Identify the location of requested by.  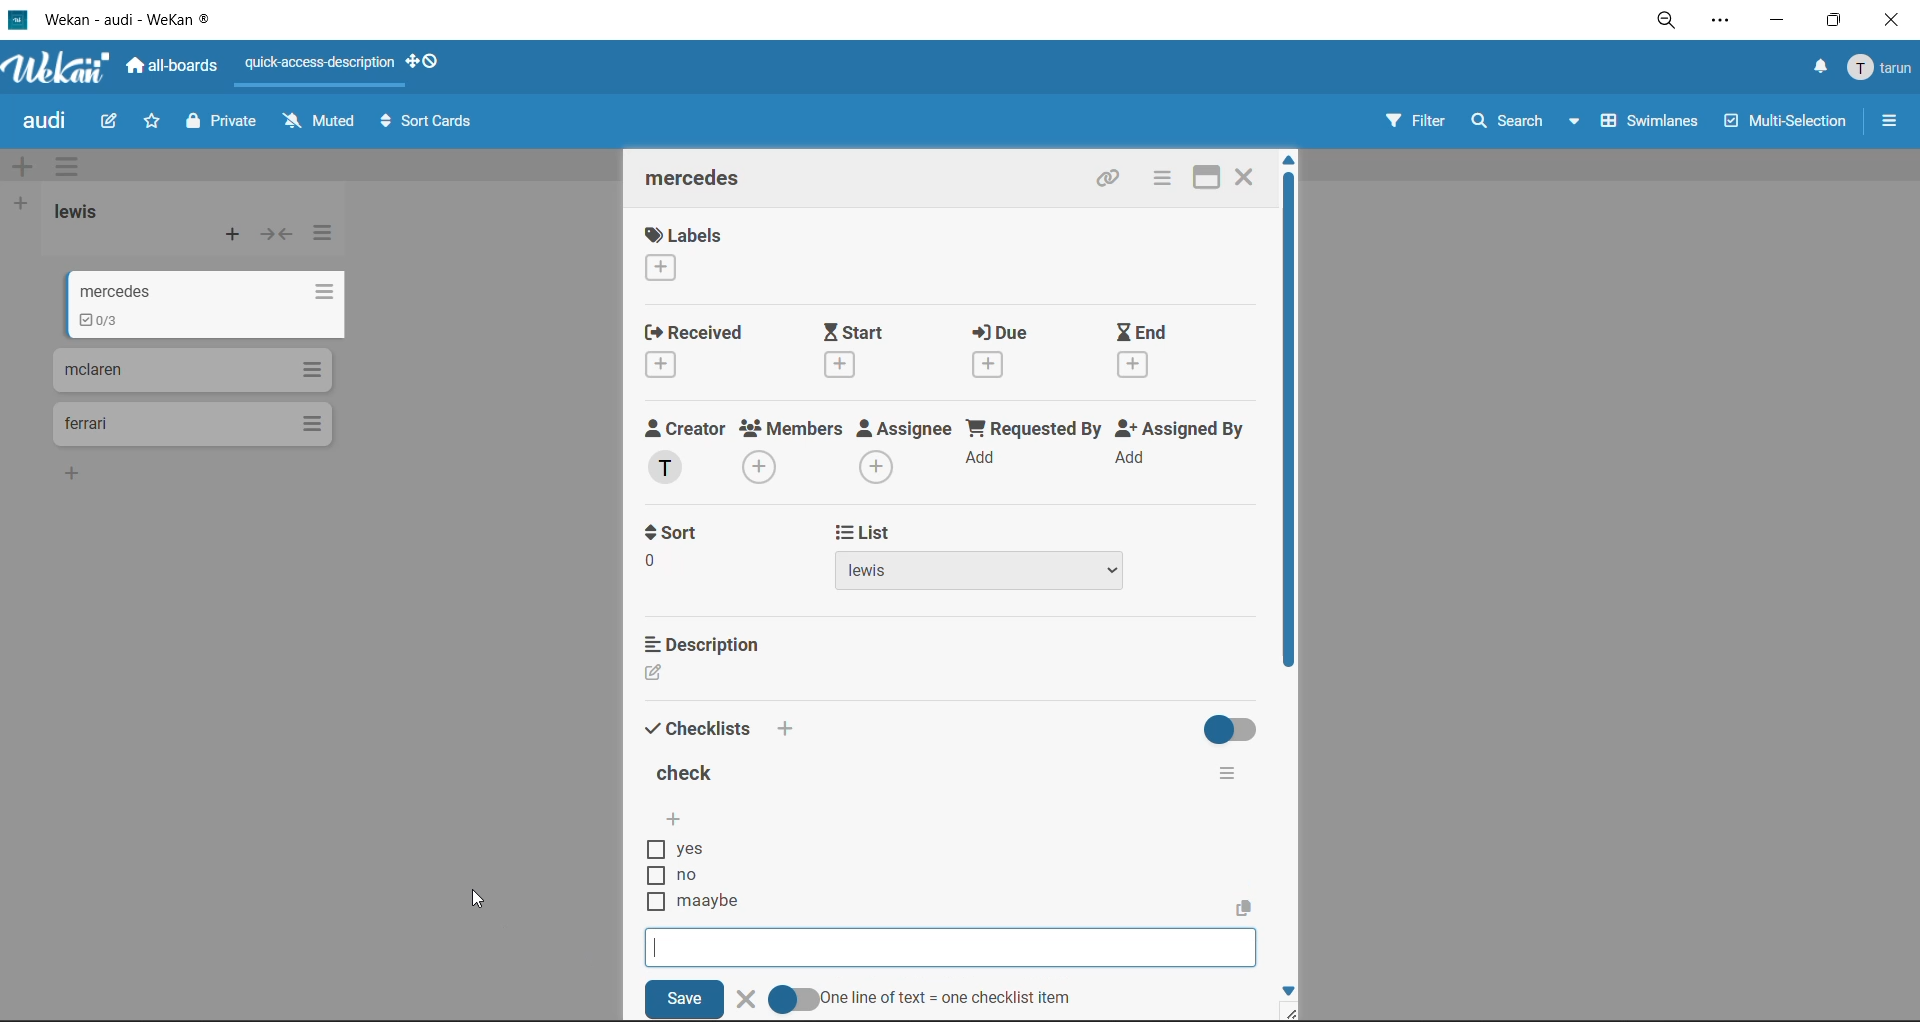
(1032, 449).